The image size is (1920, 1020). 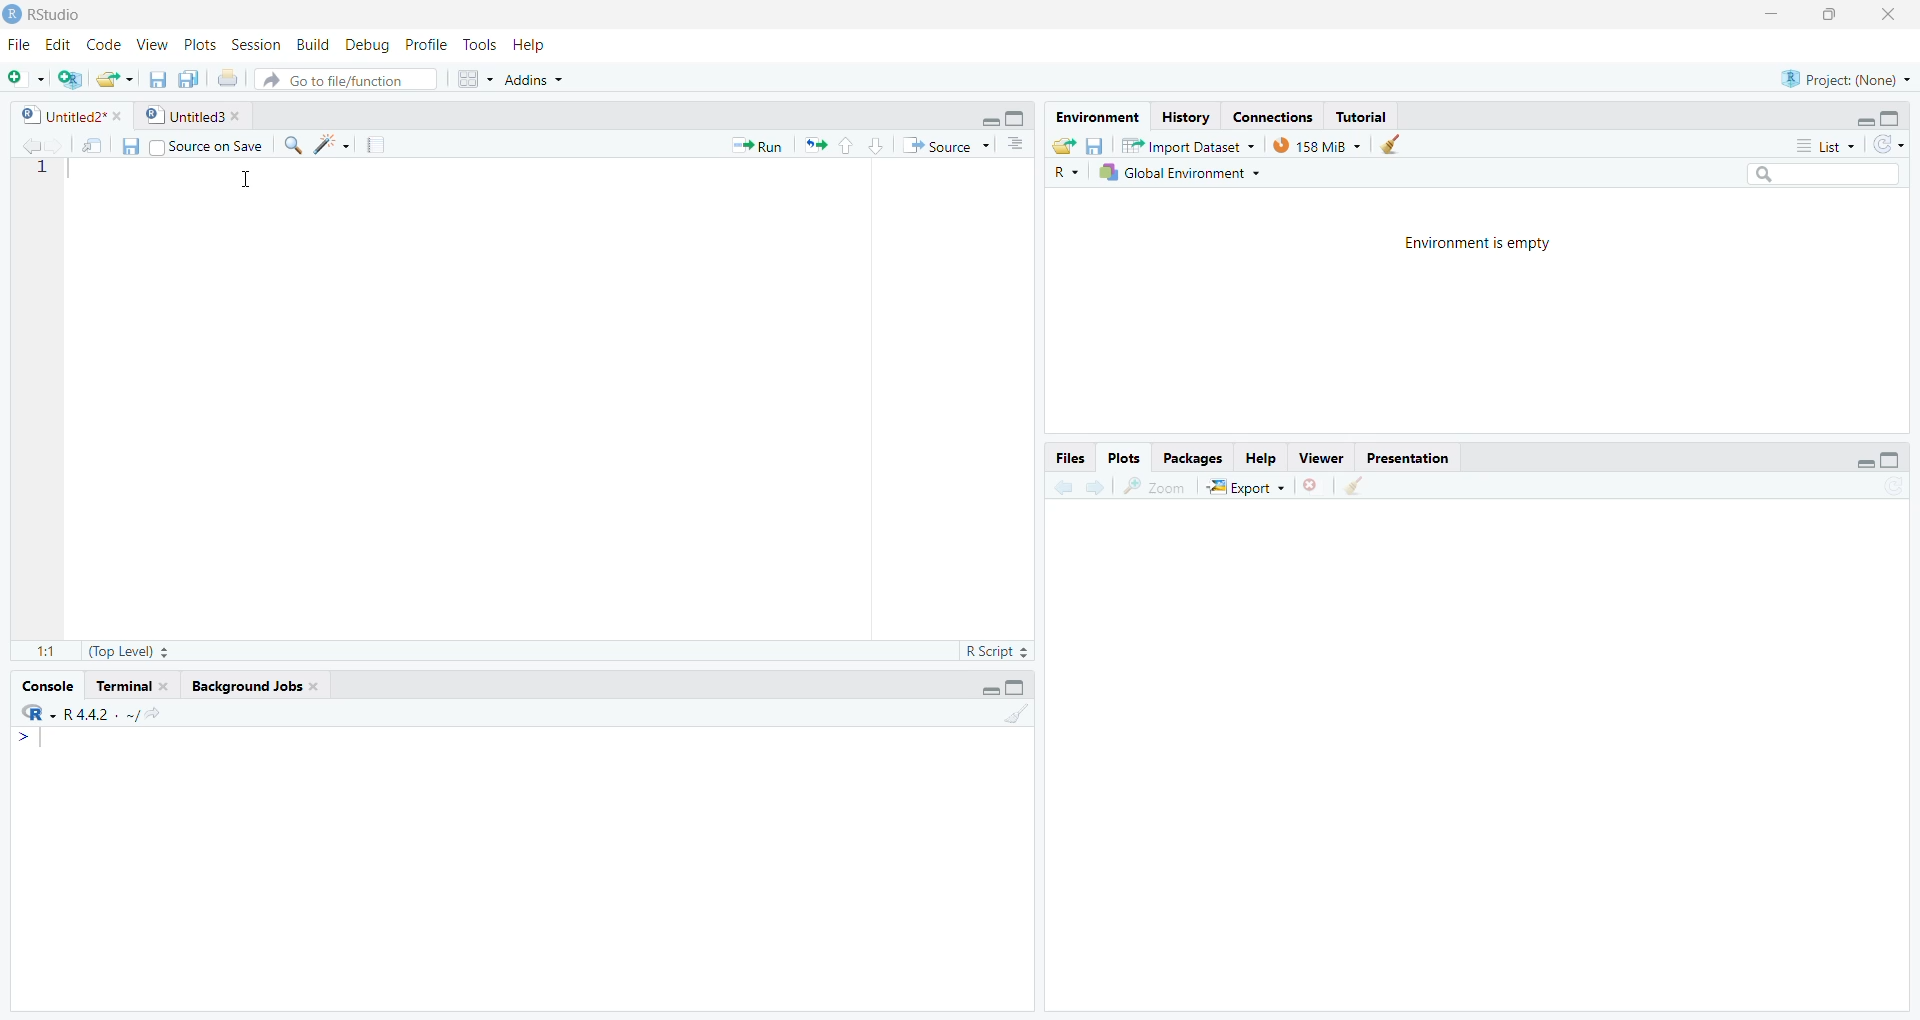 I want to click on compile report, so click(x=367, y=142).